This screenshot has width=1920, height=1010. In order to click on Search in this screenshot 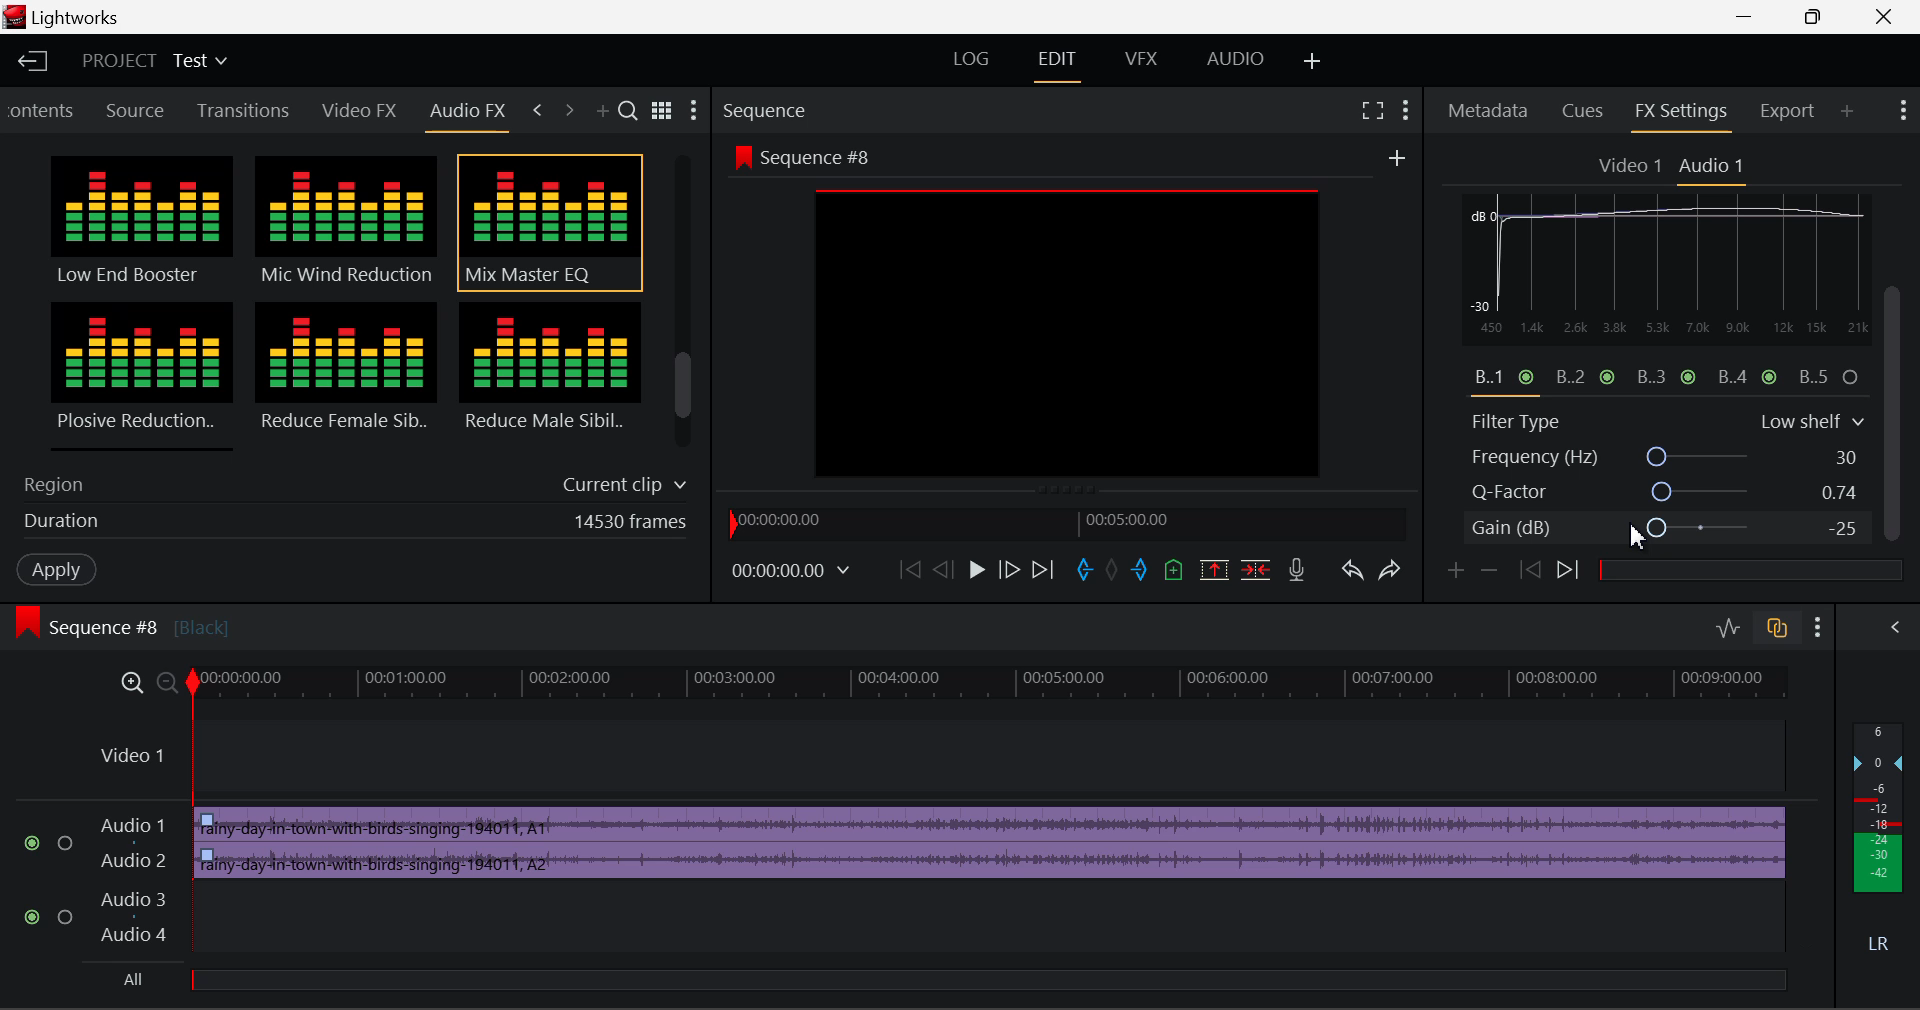, I will do `click(631, 112)`.